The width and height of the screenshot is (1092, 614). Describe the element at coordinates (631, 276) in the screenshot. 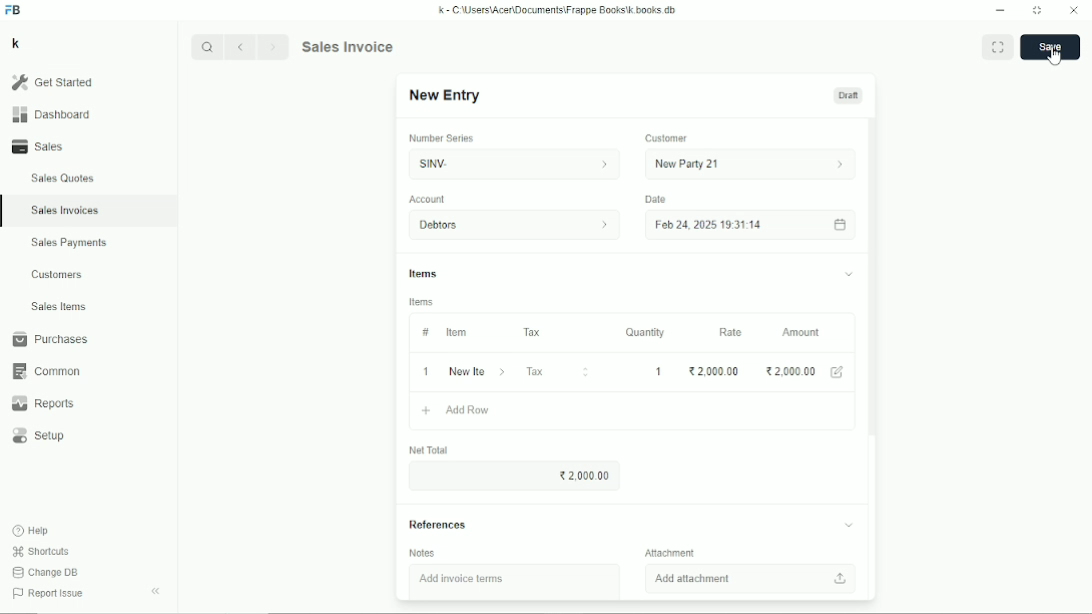

I see `Items` at that location.